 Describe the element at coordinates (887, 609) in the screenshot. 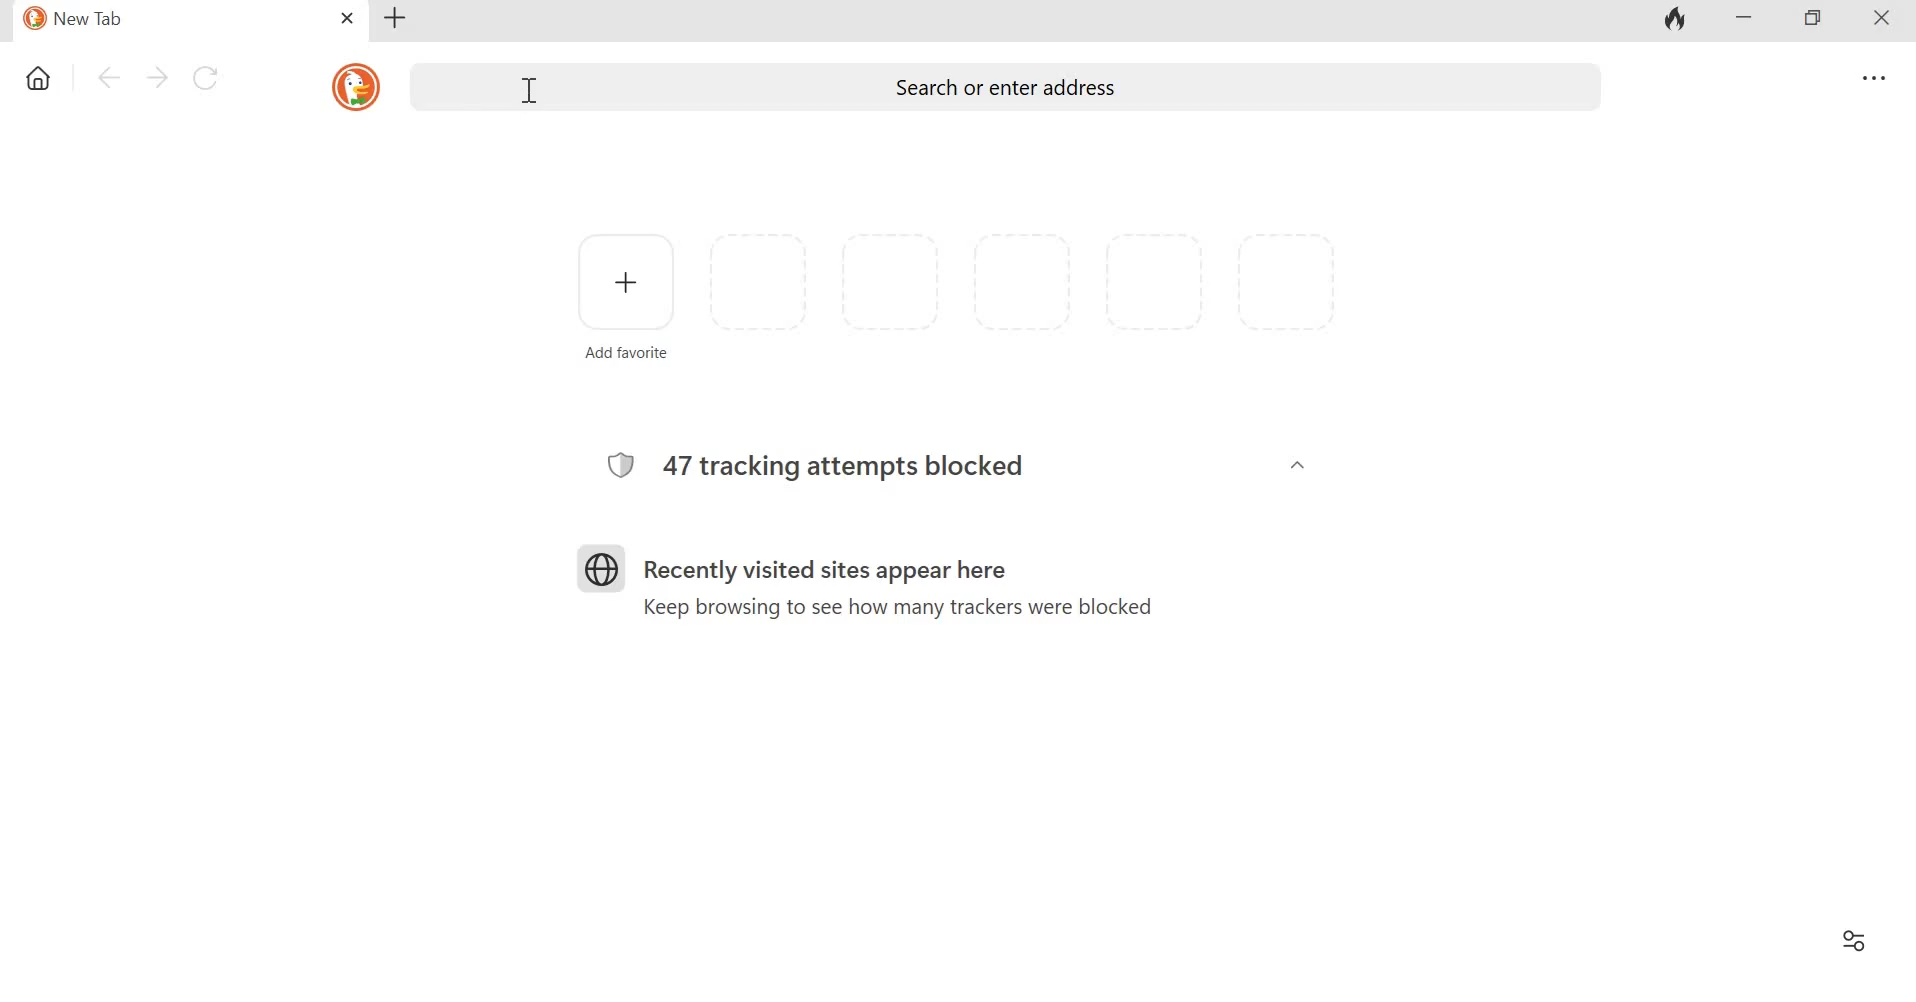

I see `Keep browsing to see how many trackers were blocked` at that location.